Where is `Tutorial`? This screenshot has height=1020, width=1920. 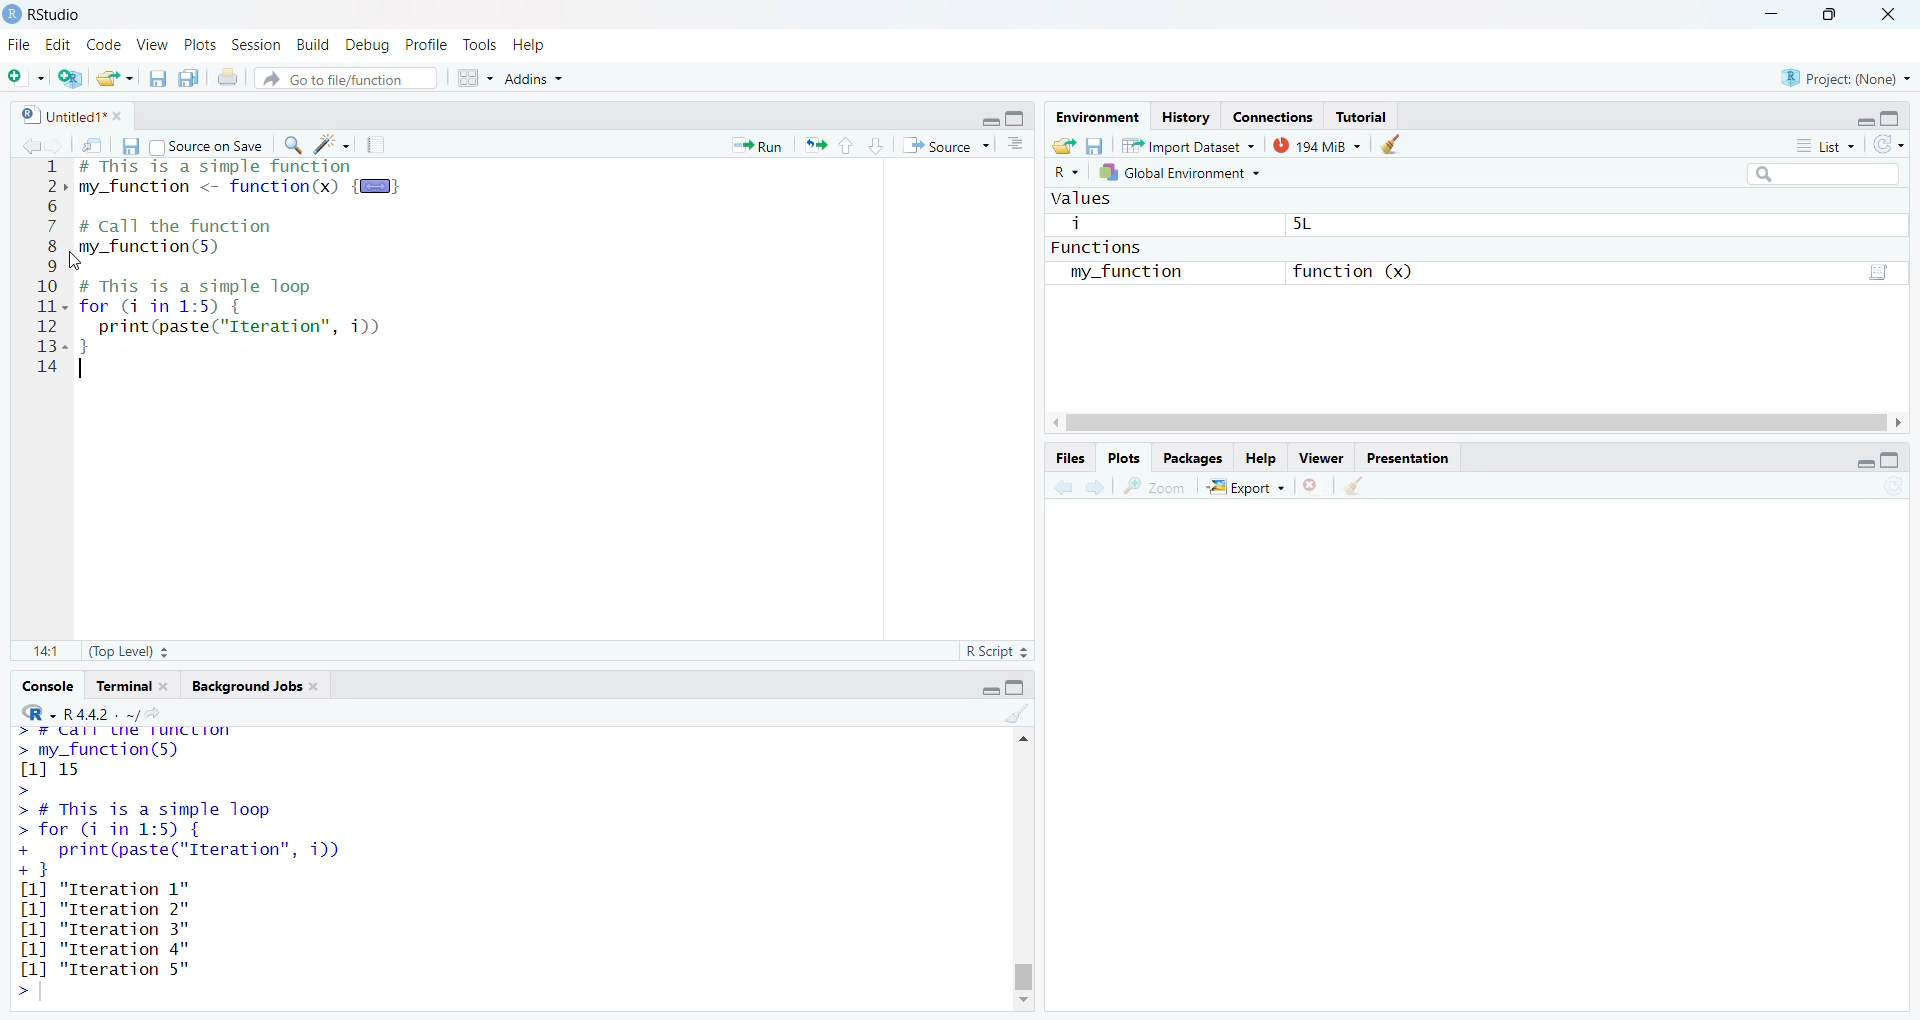
Tutorial is located at coordinates (1362, 115).